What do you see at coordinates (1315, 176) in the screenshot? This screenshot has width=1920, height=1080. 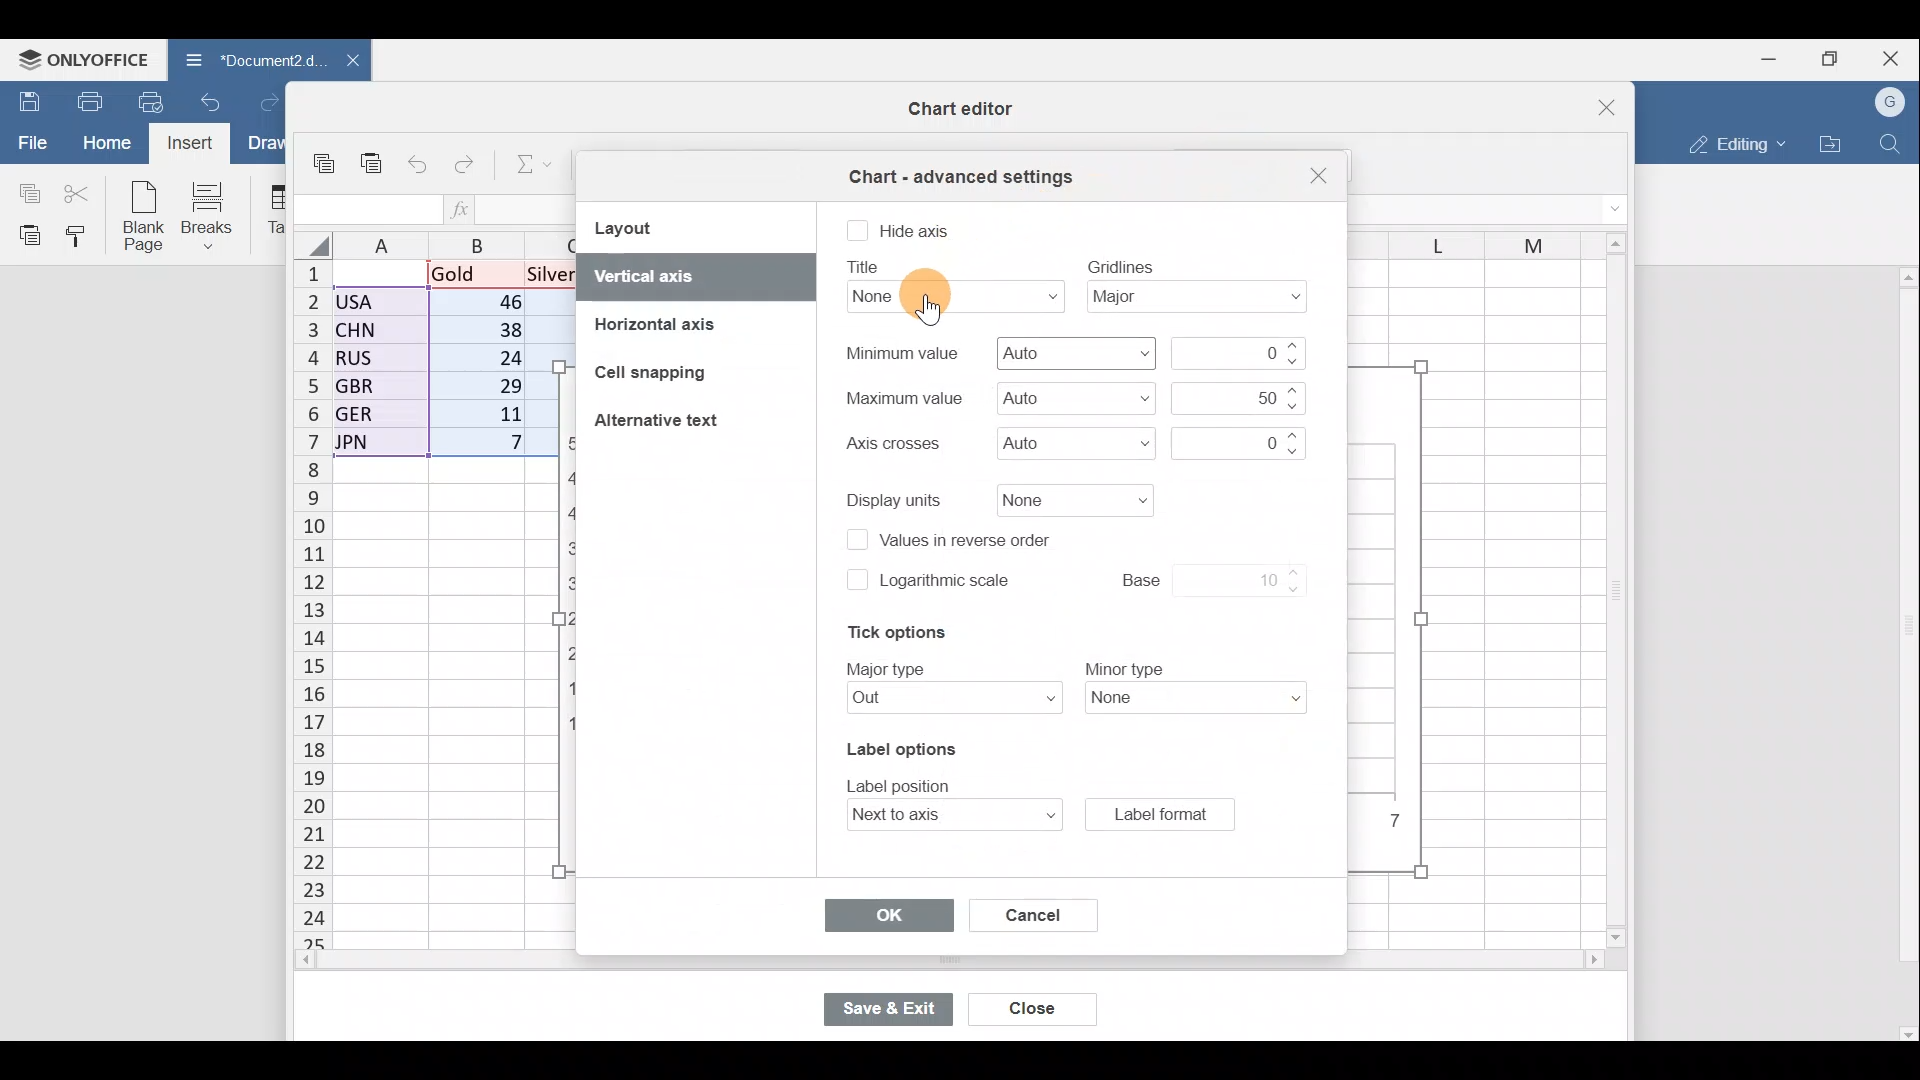 I see `Close` at bounding box center [1315, 176].